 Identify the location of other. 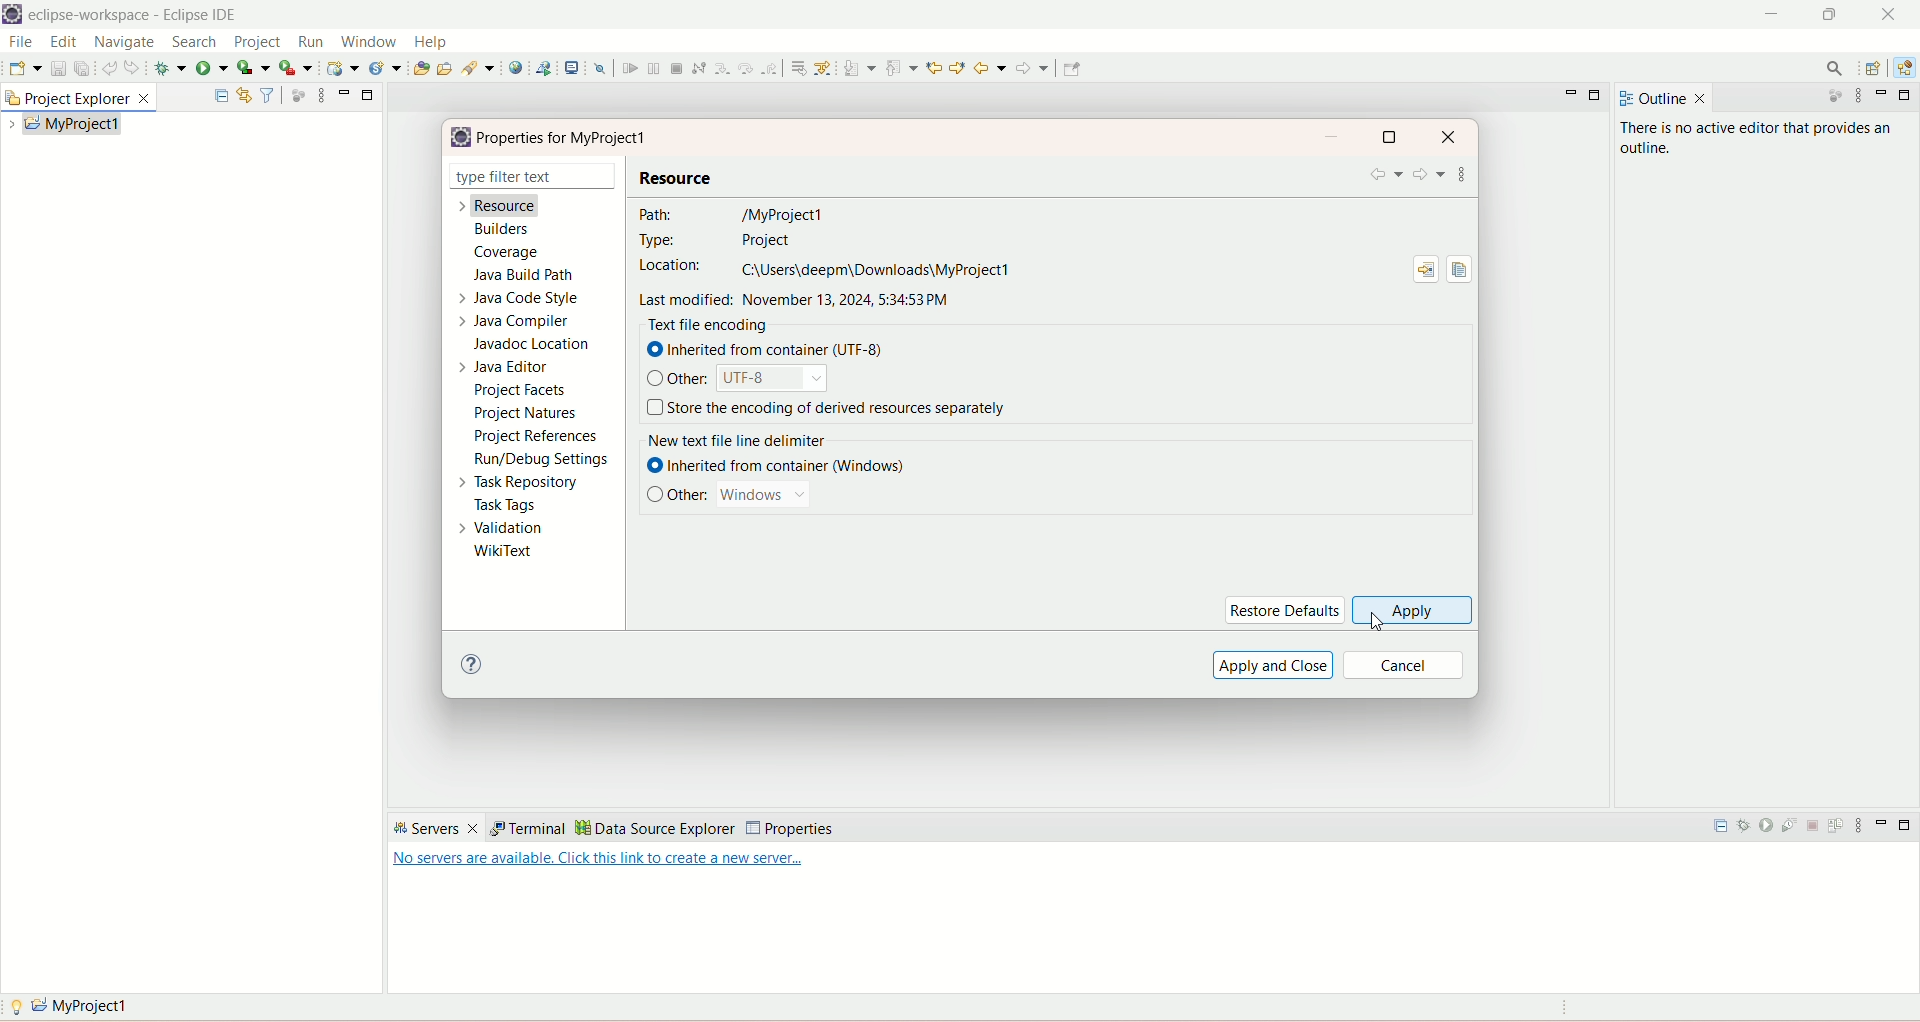
(691, 494).